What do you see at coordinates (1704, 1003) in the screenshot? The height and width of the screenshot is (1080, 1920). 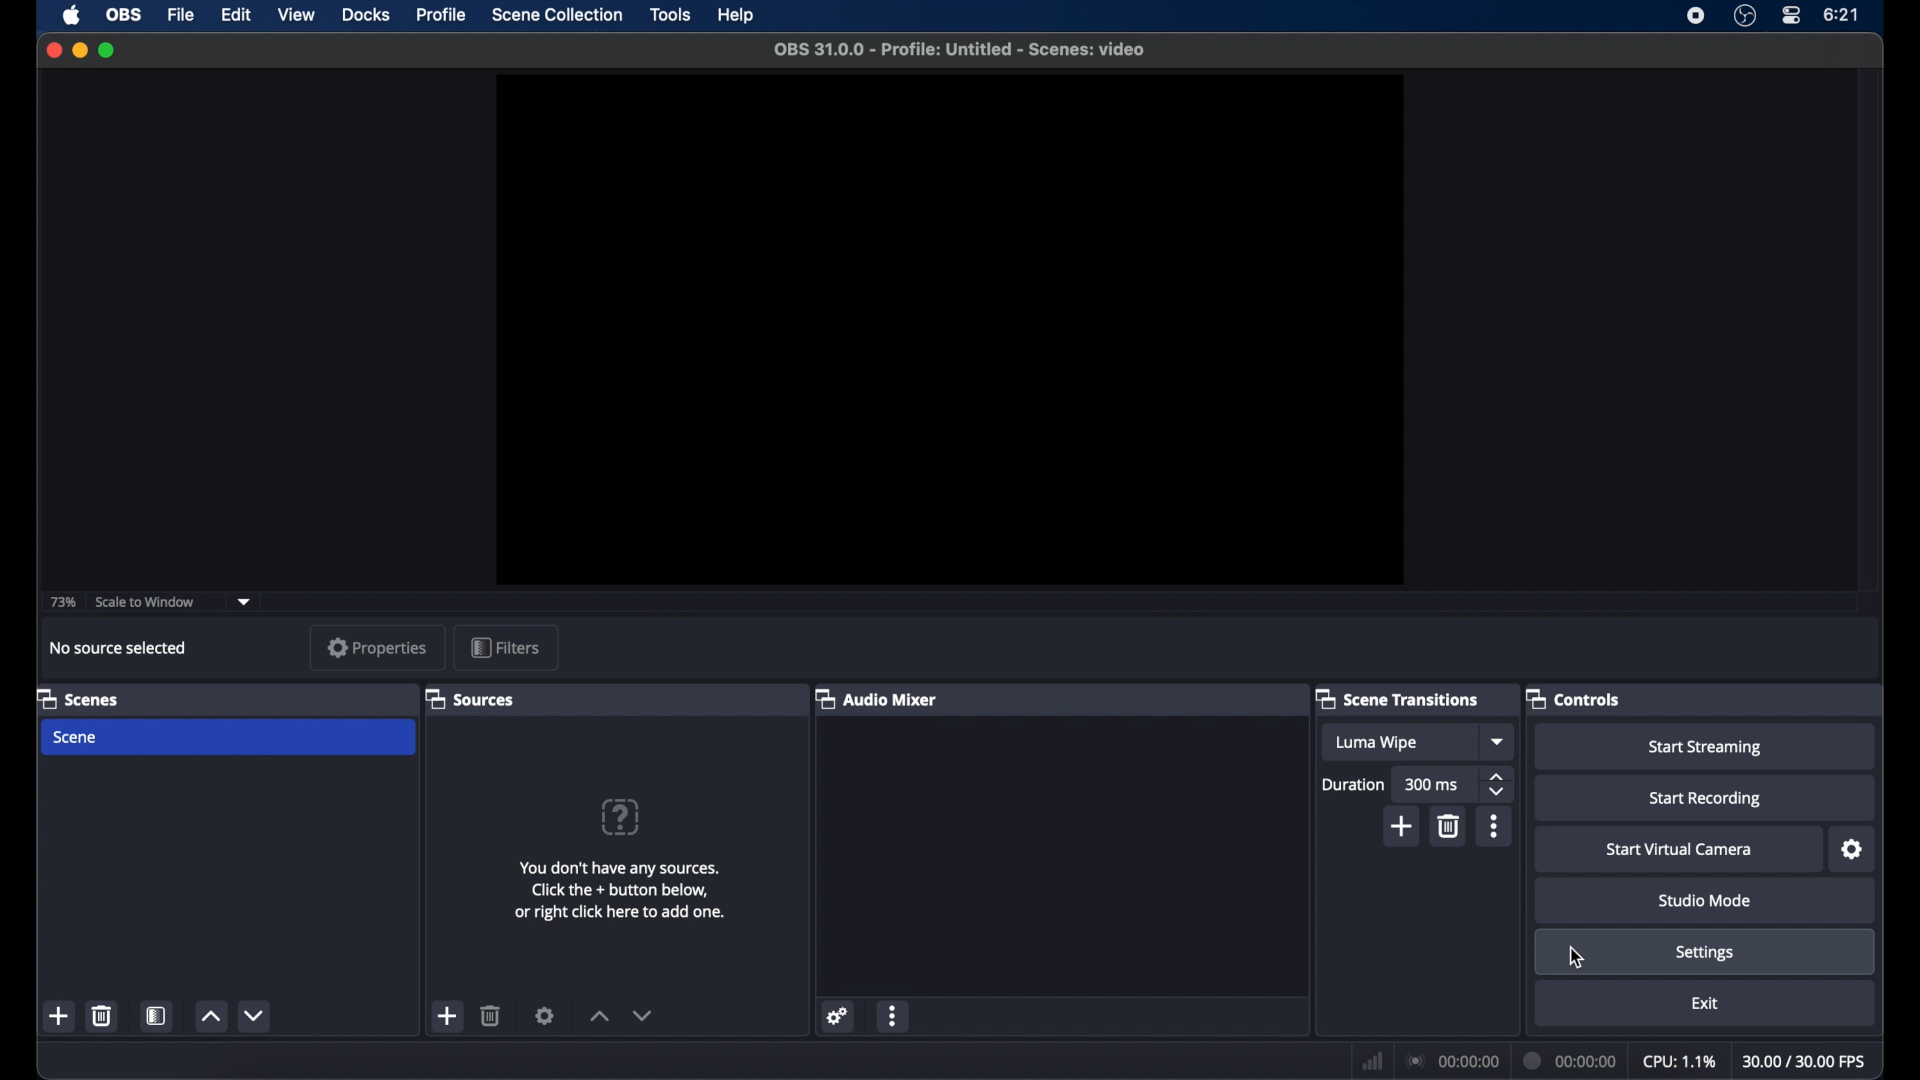 I see `exit` at bounding box center [1704, 1003].